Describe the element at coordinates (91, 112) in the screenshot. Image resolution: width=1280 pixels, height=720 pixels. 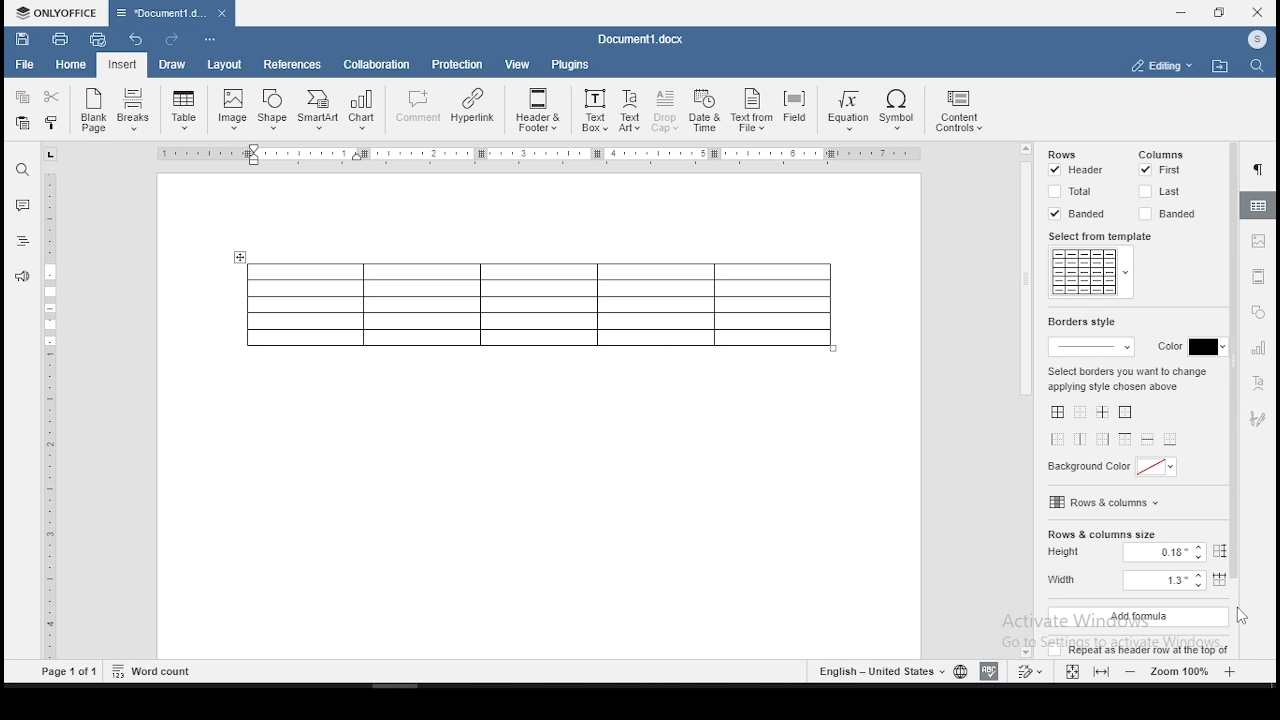
I see `blank page` at that location.